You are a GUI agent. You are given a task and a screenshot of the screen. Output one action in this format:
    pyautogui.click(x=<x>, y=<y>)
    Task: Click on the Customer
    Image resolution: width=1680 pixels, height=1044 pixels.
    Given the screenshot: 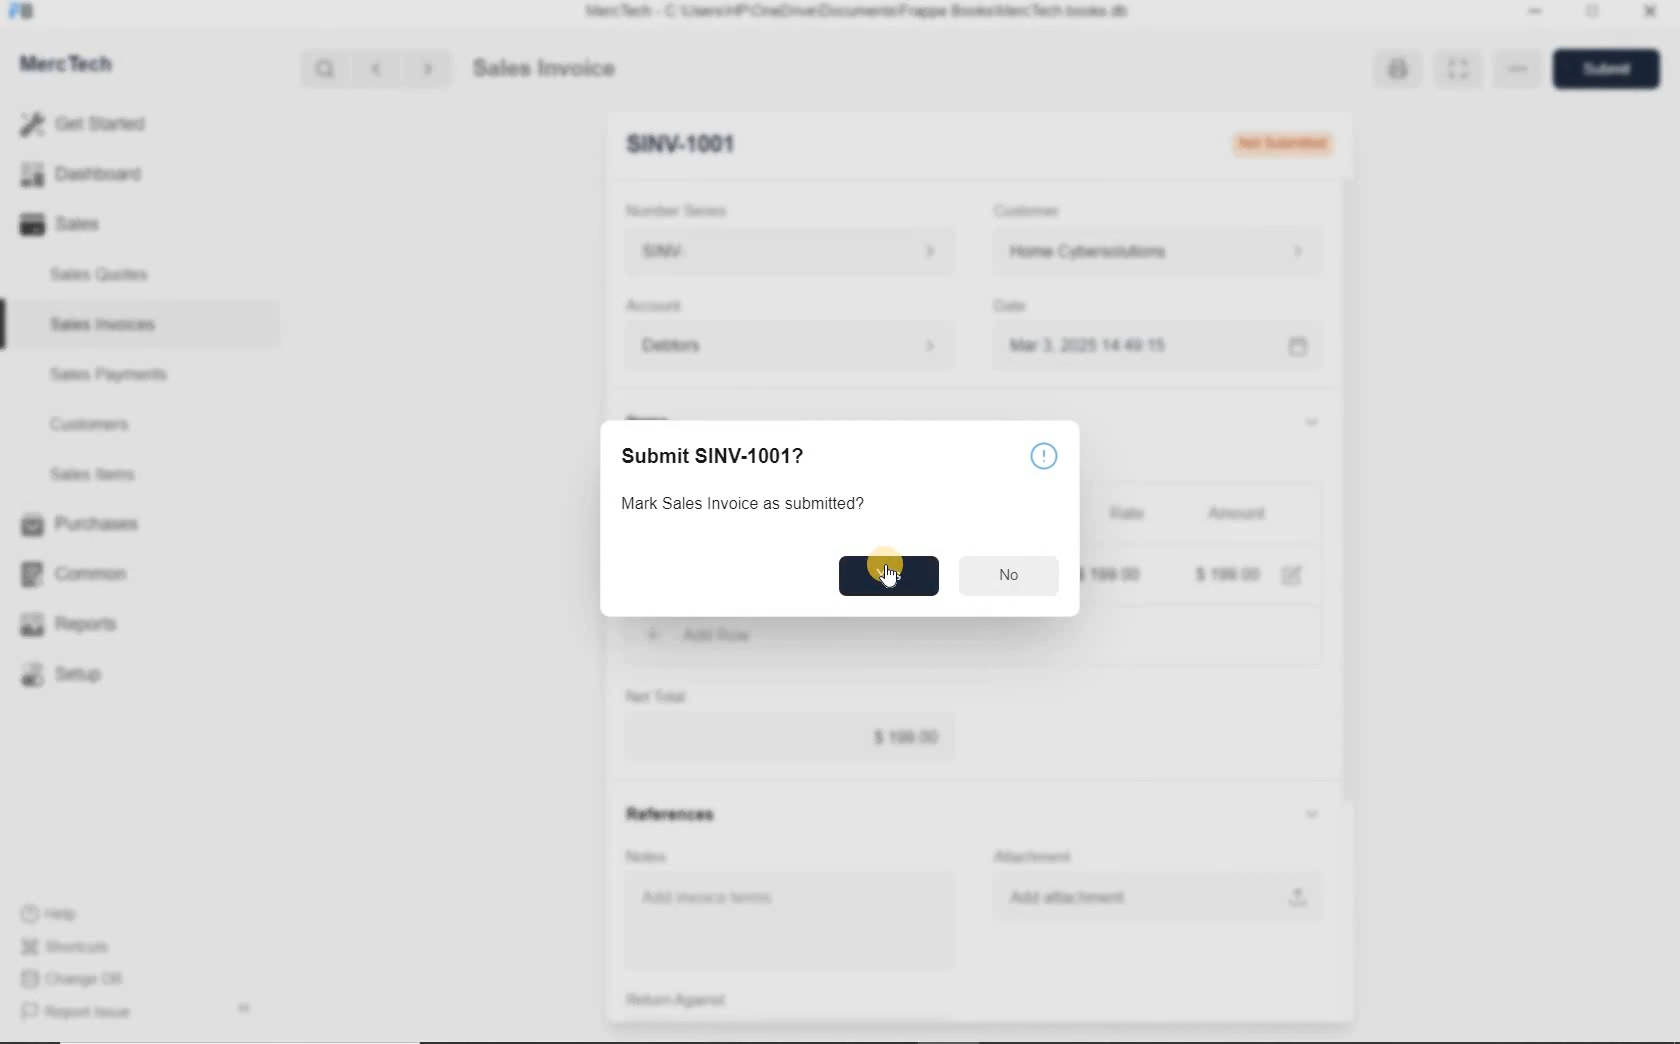 What is the action you would take?
    pyautogui.click(x=1040, y=211)
    